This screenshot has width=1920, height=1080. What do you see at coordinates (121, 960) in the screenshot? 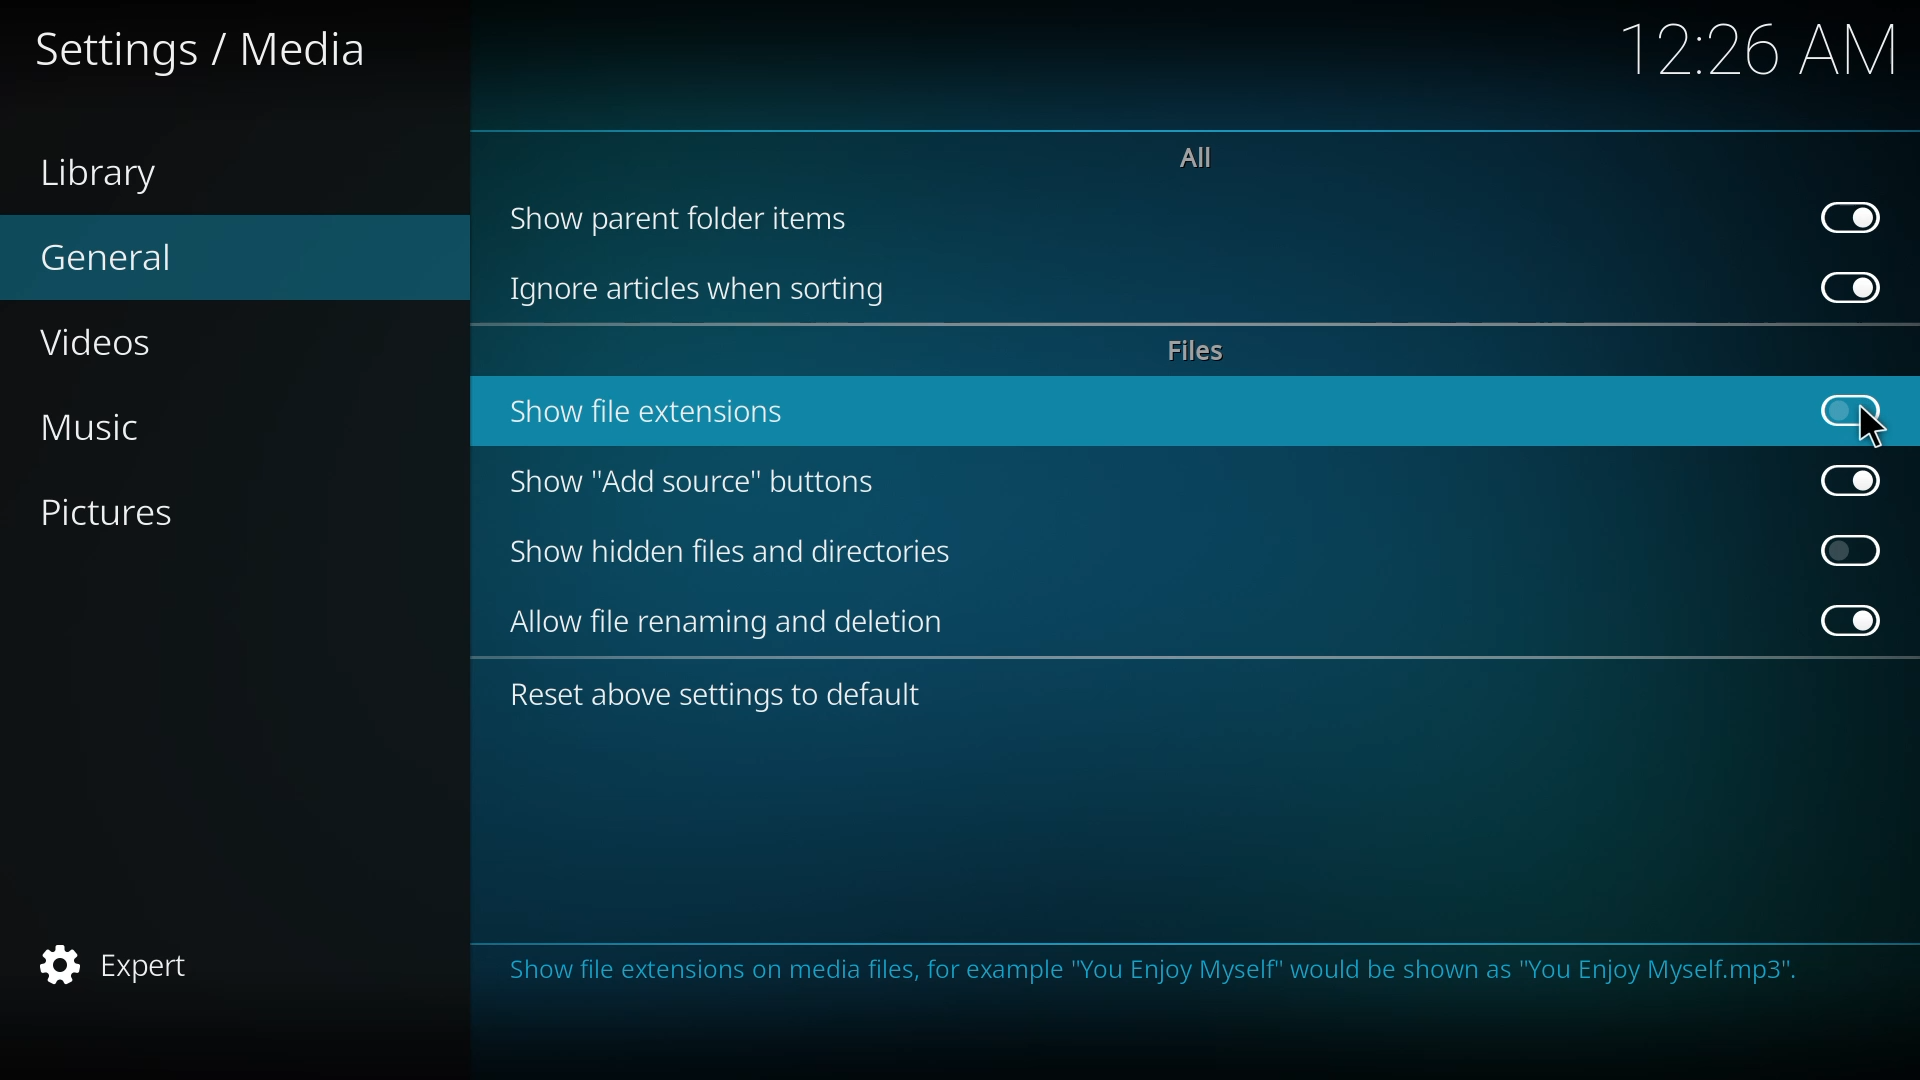
I see `expert` at bounding box center [121, 960].